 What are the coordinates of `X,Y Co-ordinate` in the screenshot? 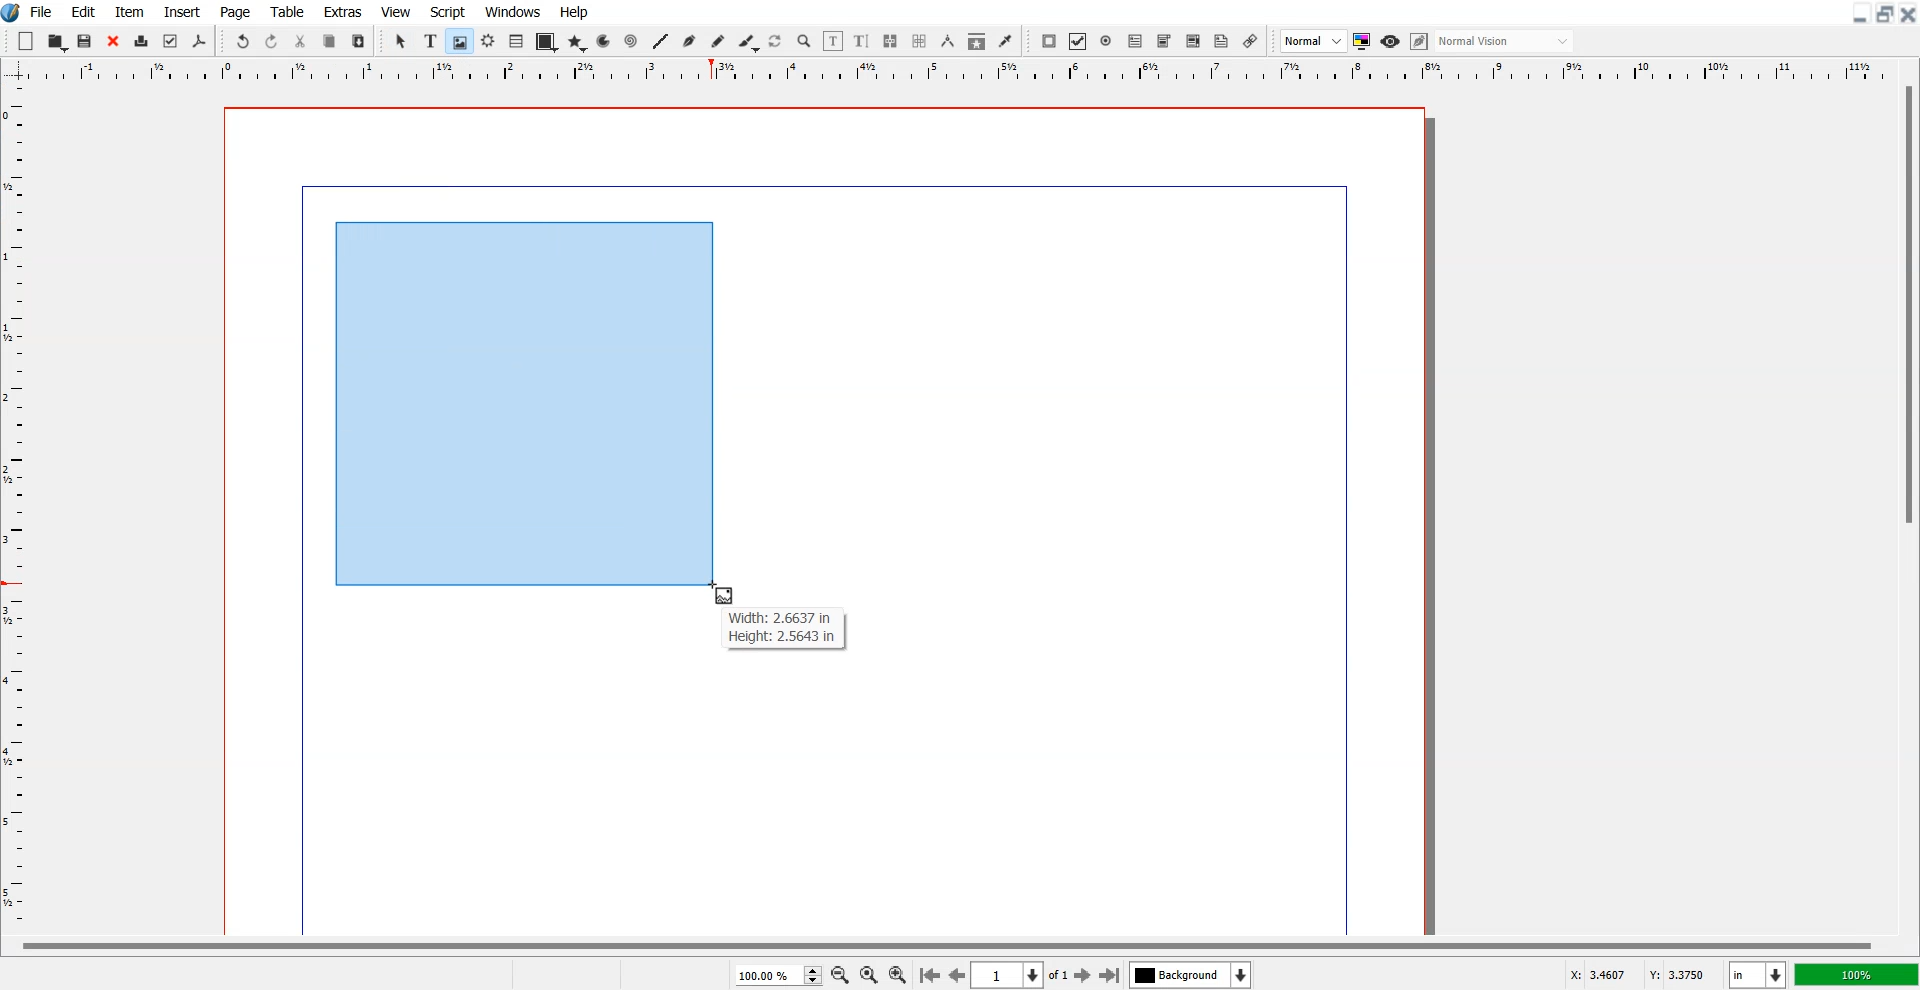 It's located at (1642, 973).